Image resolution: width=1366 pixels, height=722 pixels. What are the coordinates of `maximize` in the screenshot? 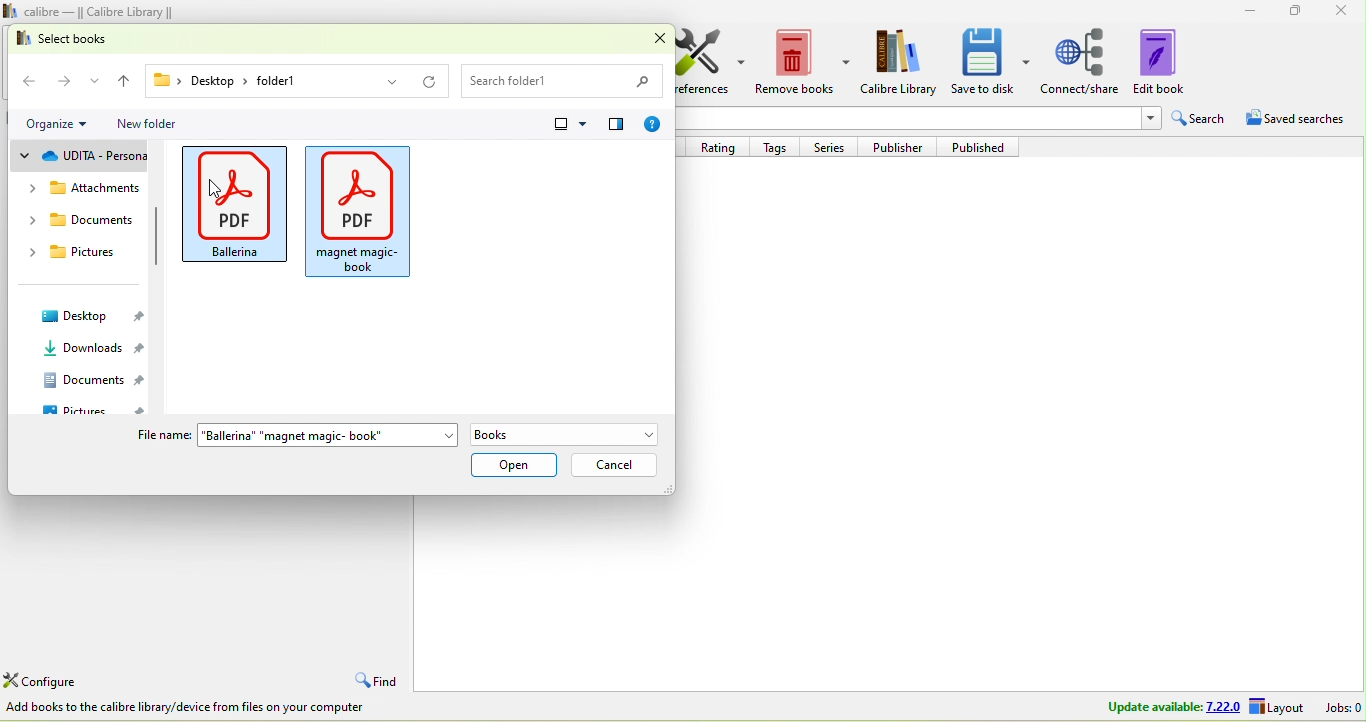 It's located at (1296, 12).